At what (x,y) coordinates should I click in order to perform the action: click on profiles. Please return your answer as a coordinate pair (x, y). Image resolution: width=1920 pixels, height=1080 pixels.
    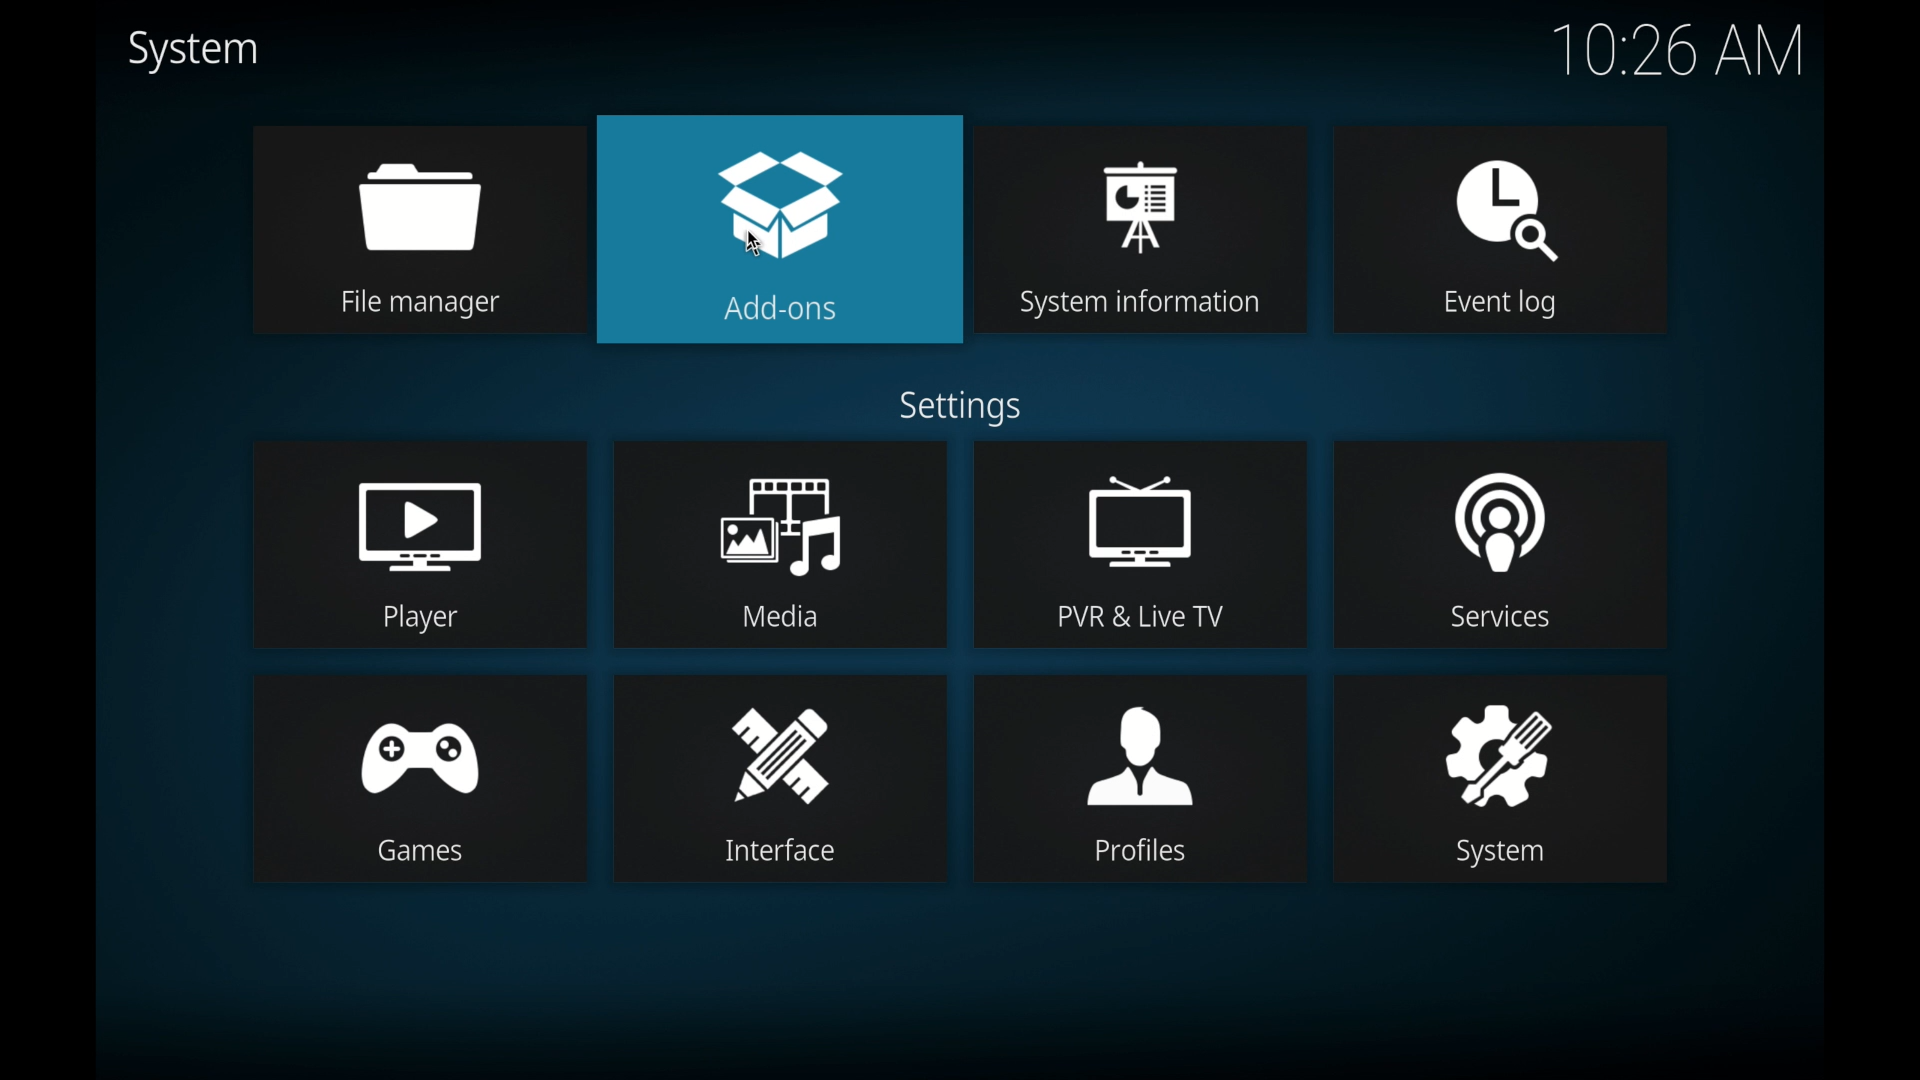
    Looking at the image, I should click on (1139, 778).